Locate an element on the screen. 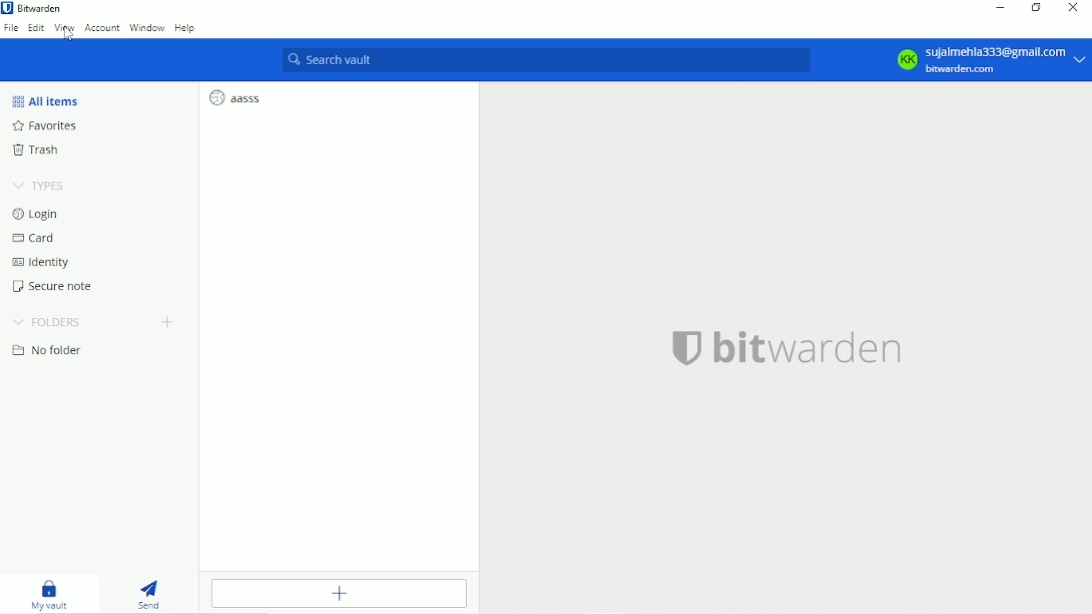 Image resolution: width=1092 pixels, height=614 pixels. Favorites is located at coordinates (44, 126).